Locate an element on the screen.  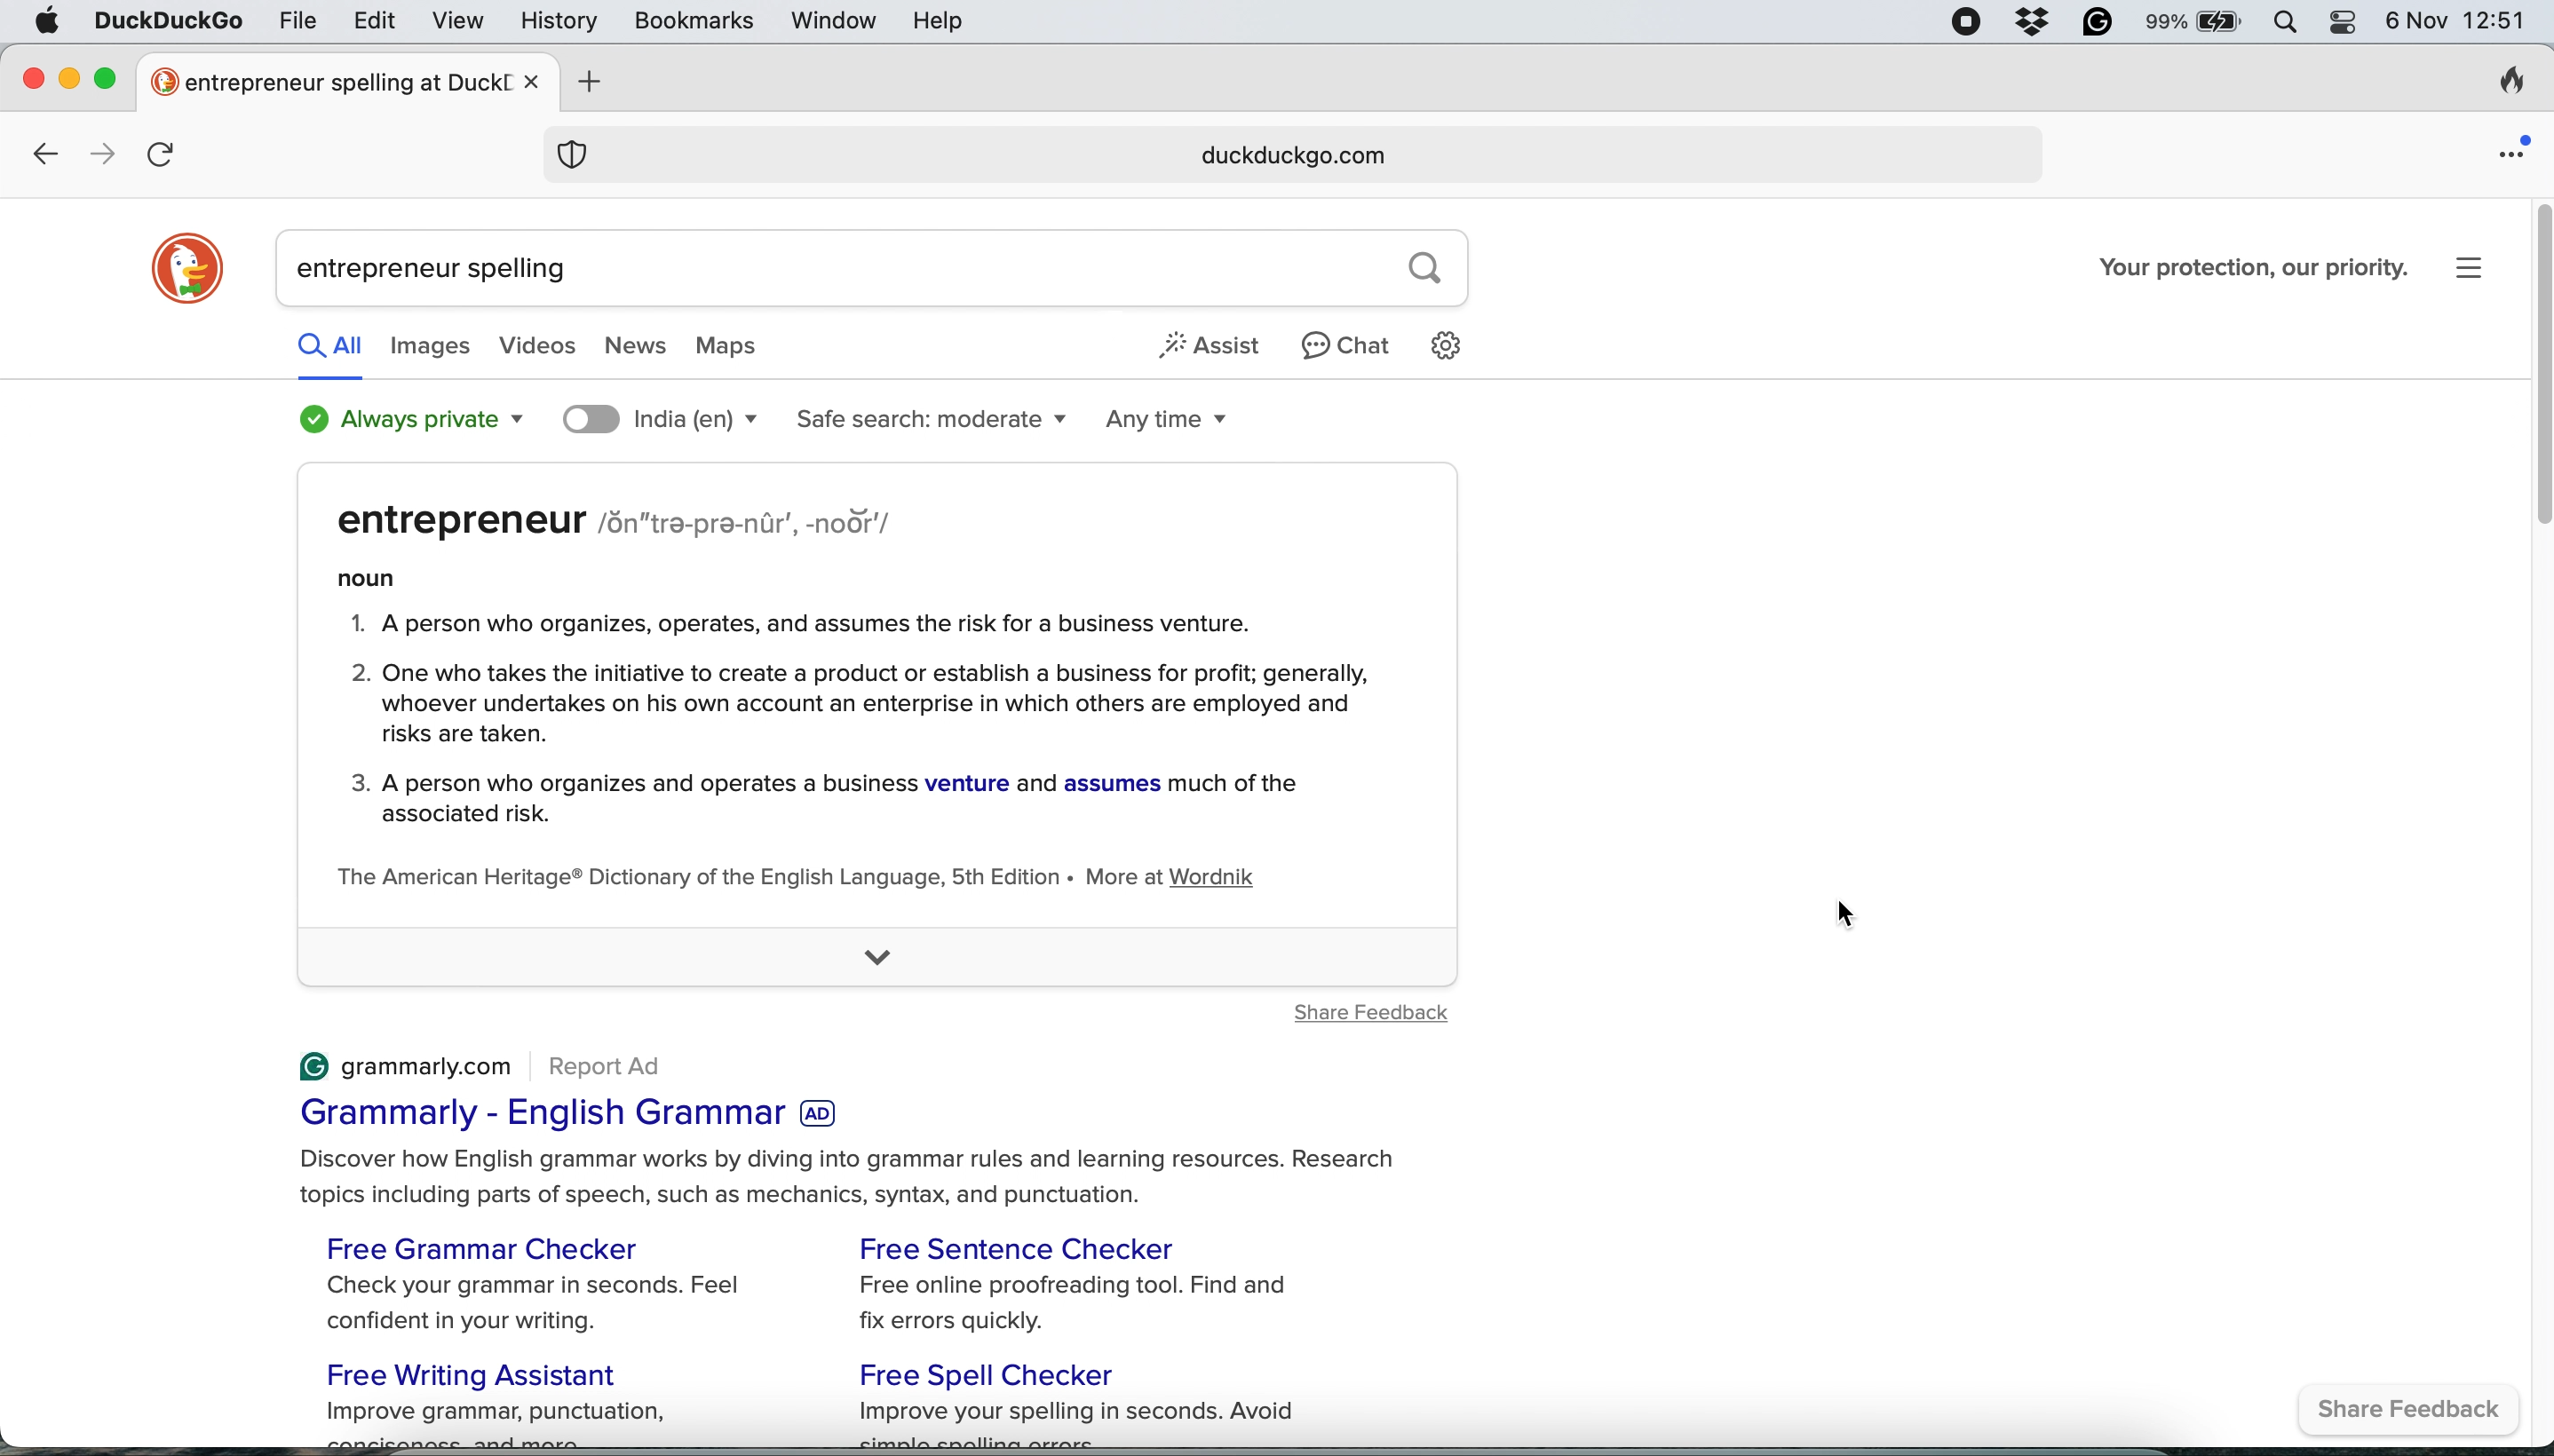
view is located at coordinates (451, 24).